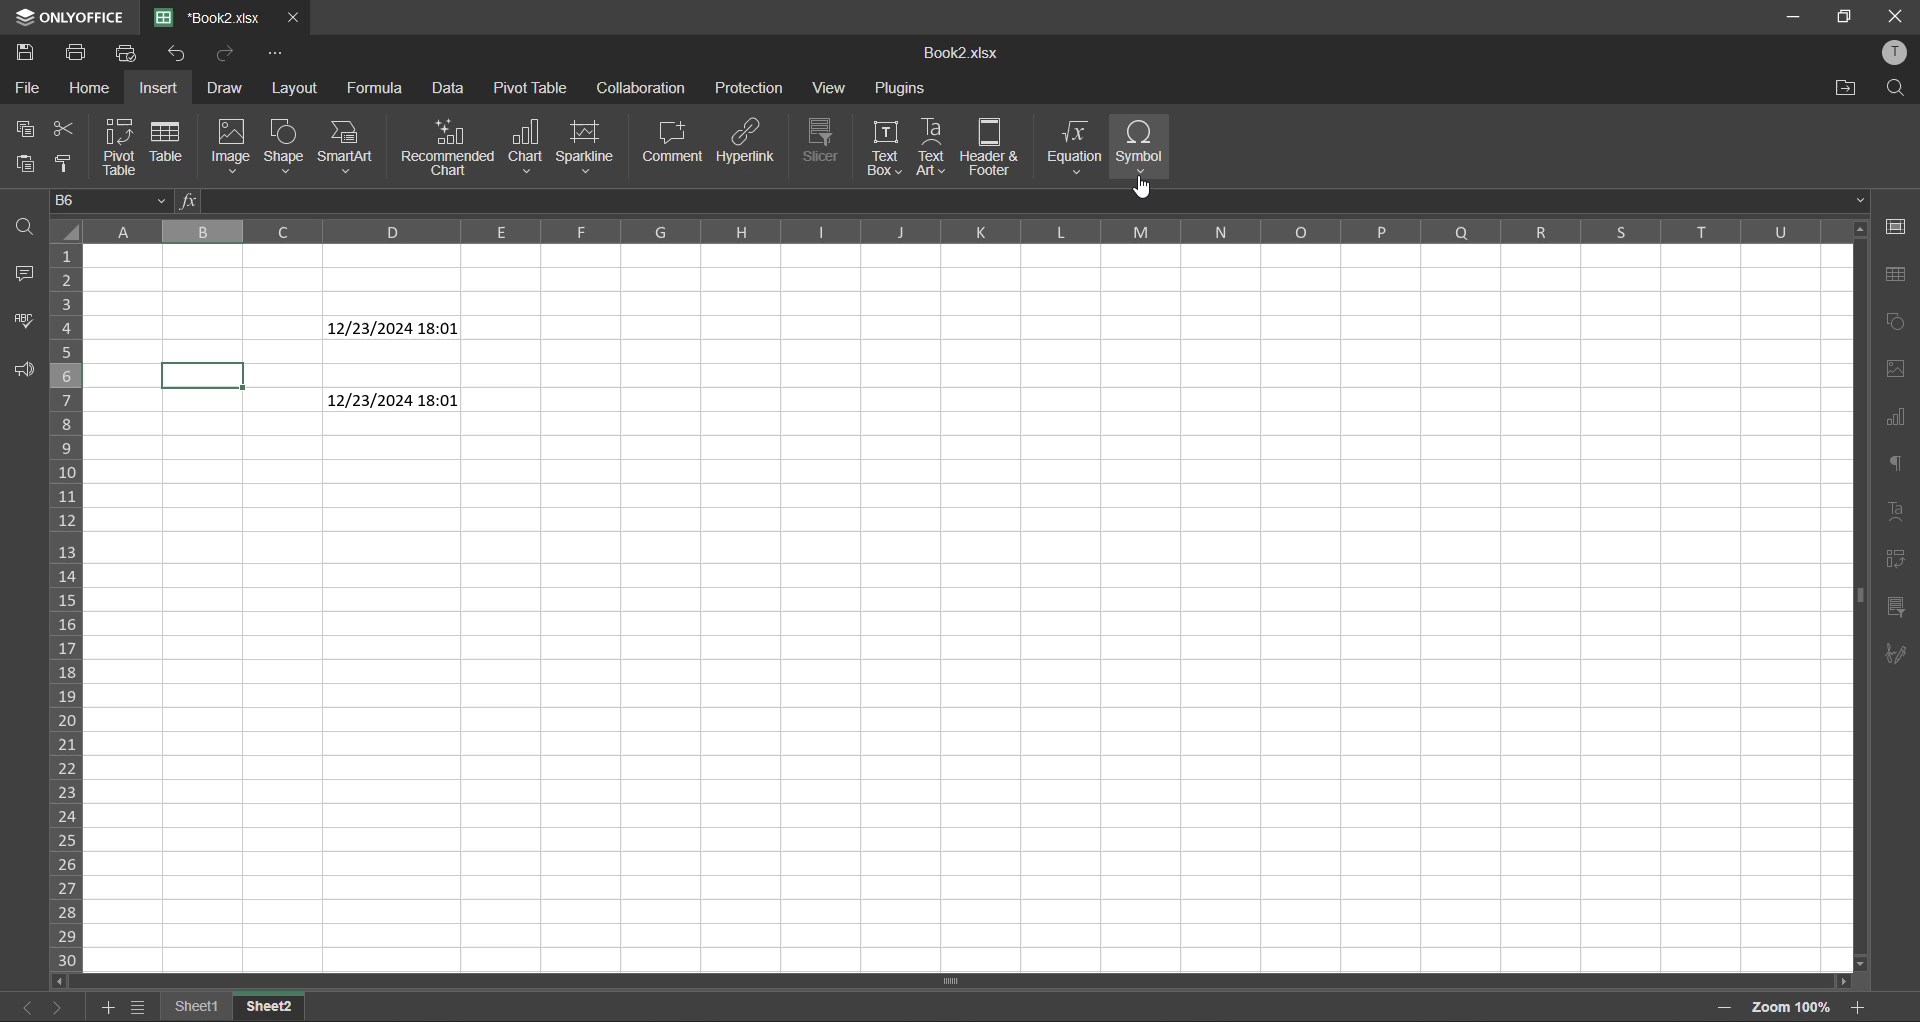 The width and height of the screenshot is (1920, 1022). I want to click on quick print, so click(132, 53).